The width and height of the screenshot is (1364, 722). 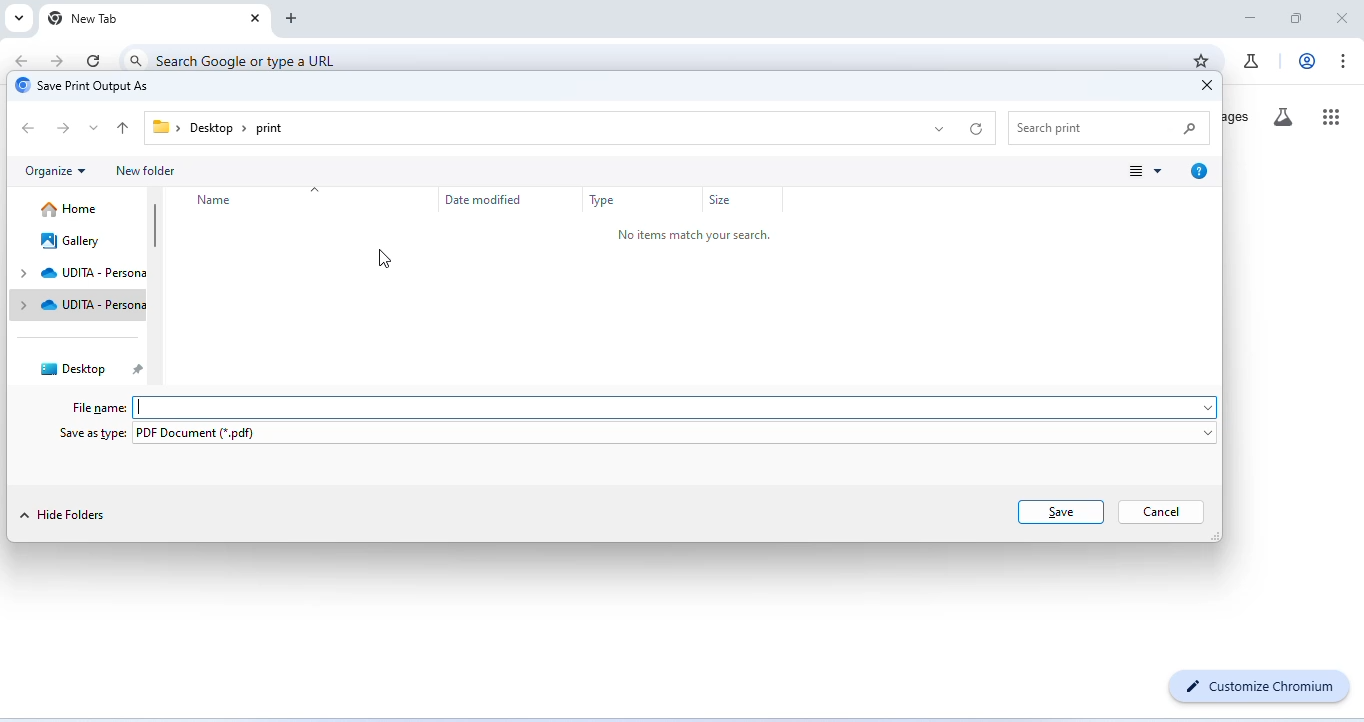 I want to click on account, so click(x=1304, y=61).